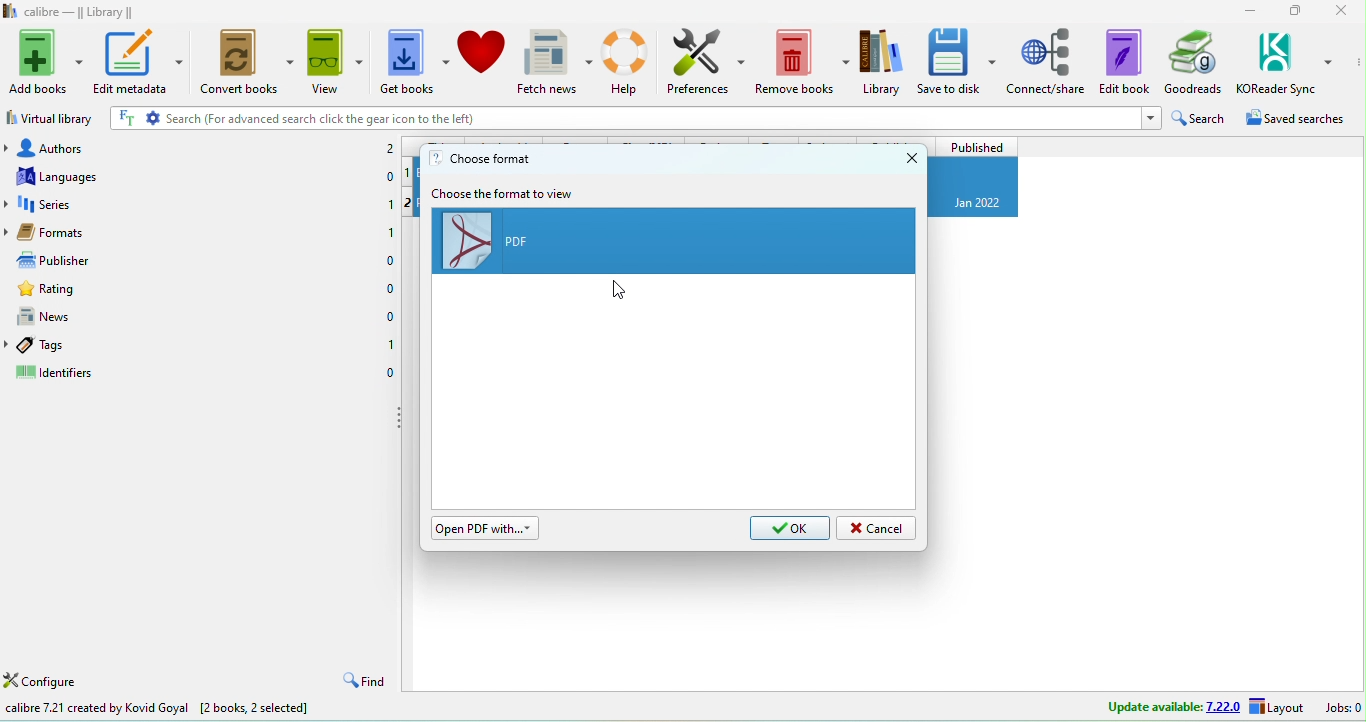  I want to click on connect/share, so click(1048, 61).